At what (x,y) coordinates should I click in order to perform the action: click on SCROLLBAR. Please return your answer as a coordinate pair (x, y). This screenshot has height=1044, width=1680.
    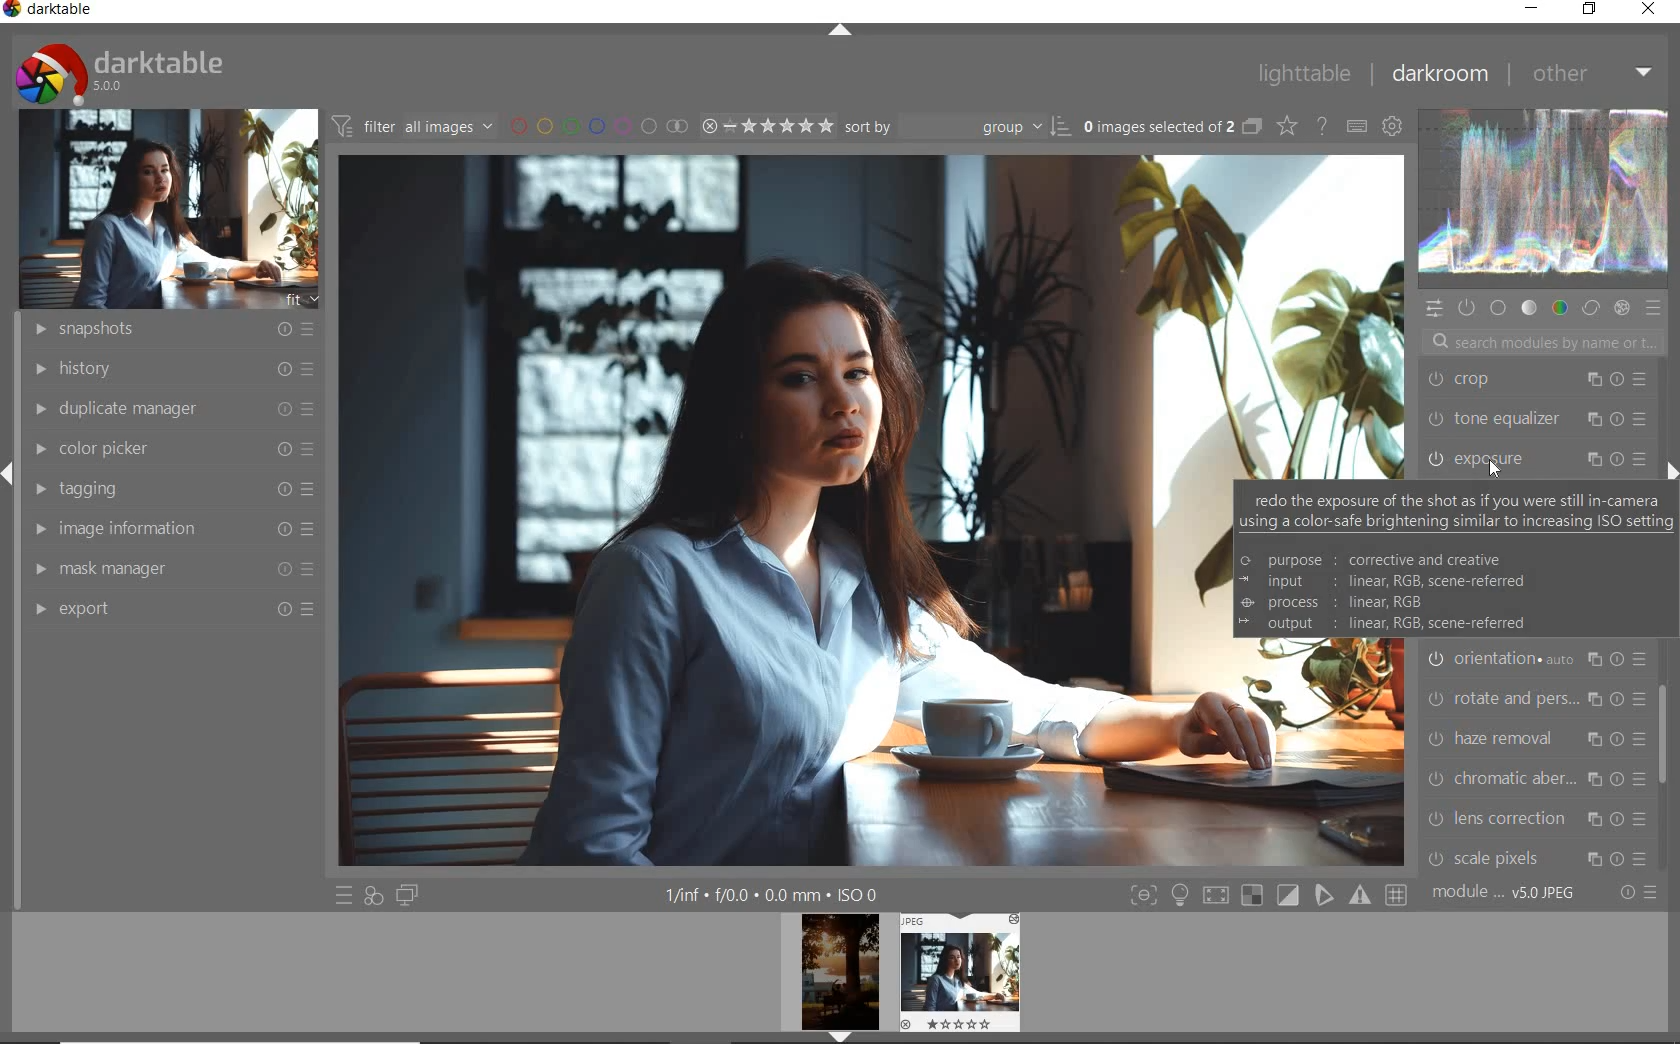
    Looking at the image, I should click on (1667, 731).